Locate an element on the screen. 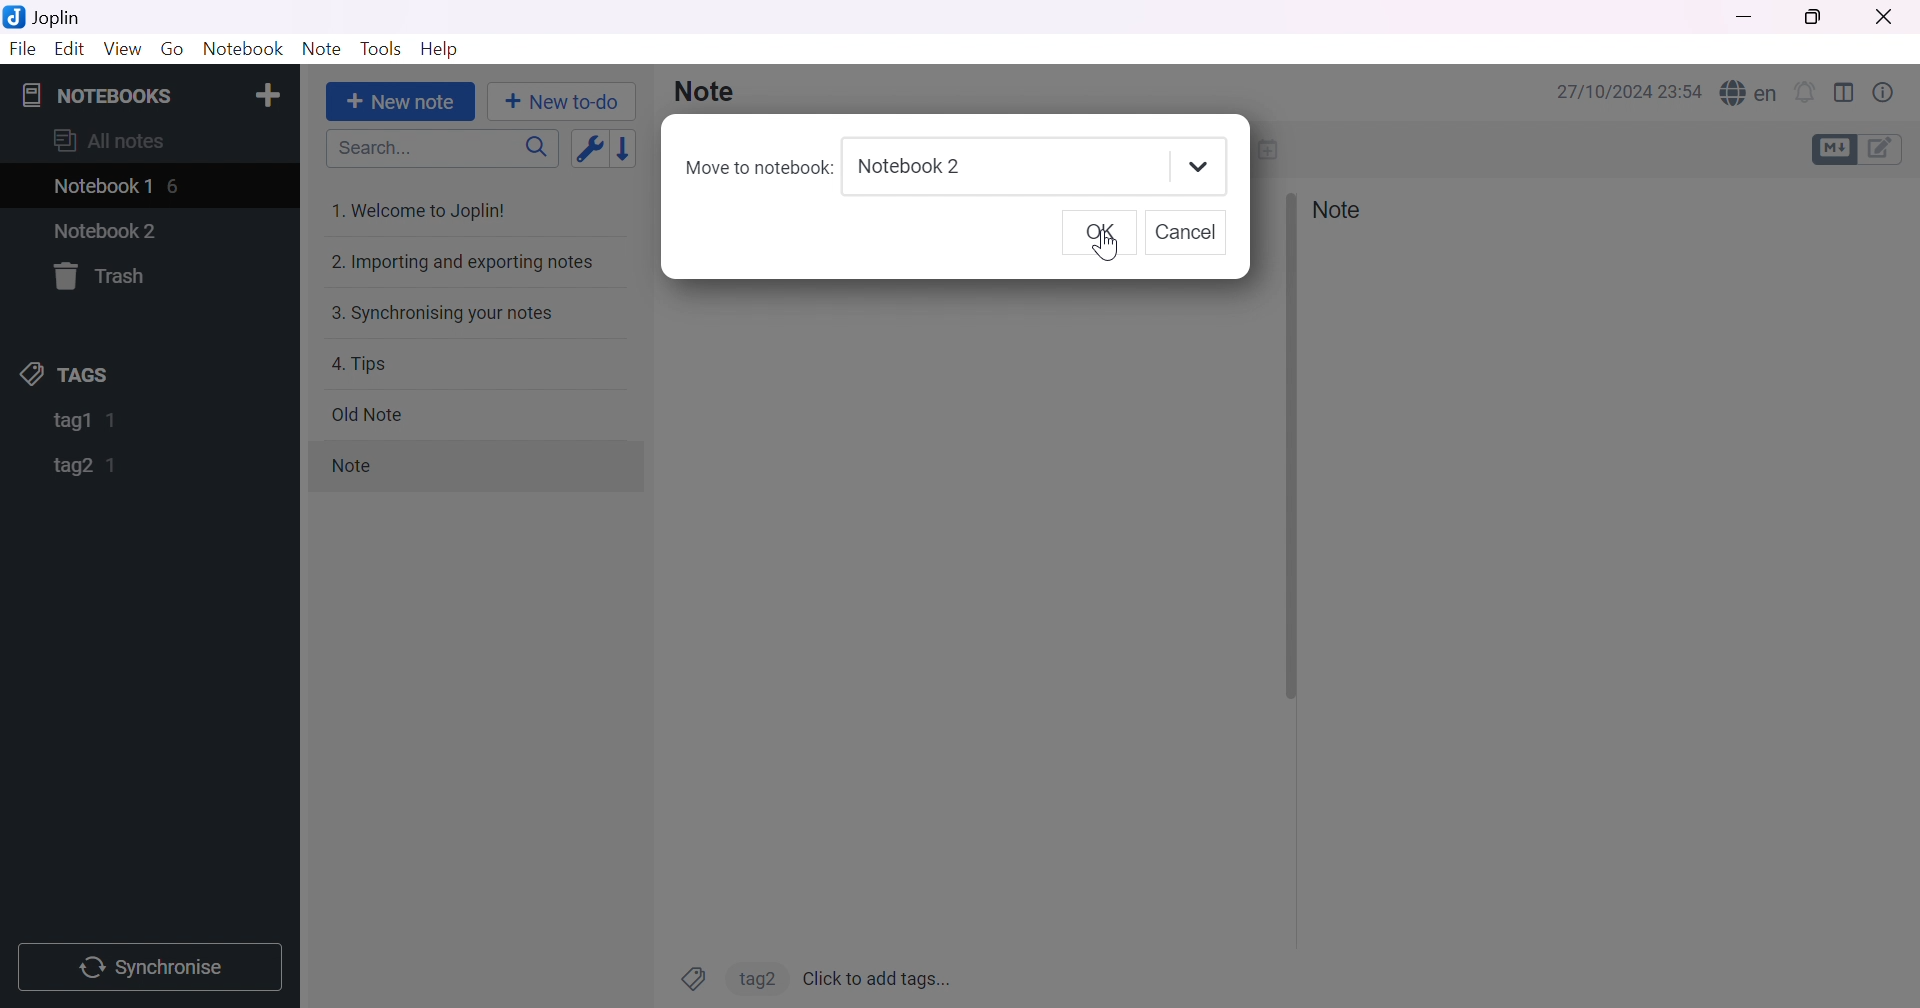 The image size is (1920, 1008). Note is located at coordinates (1337, 210).